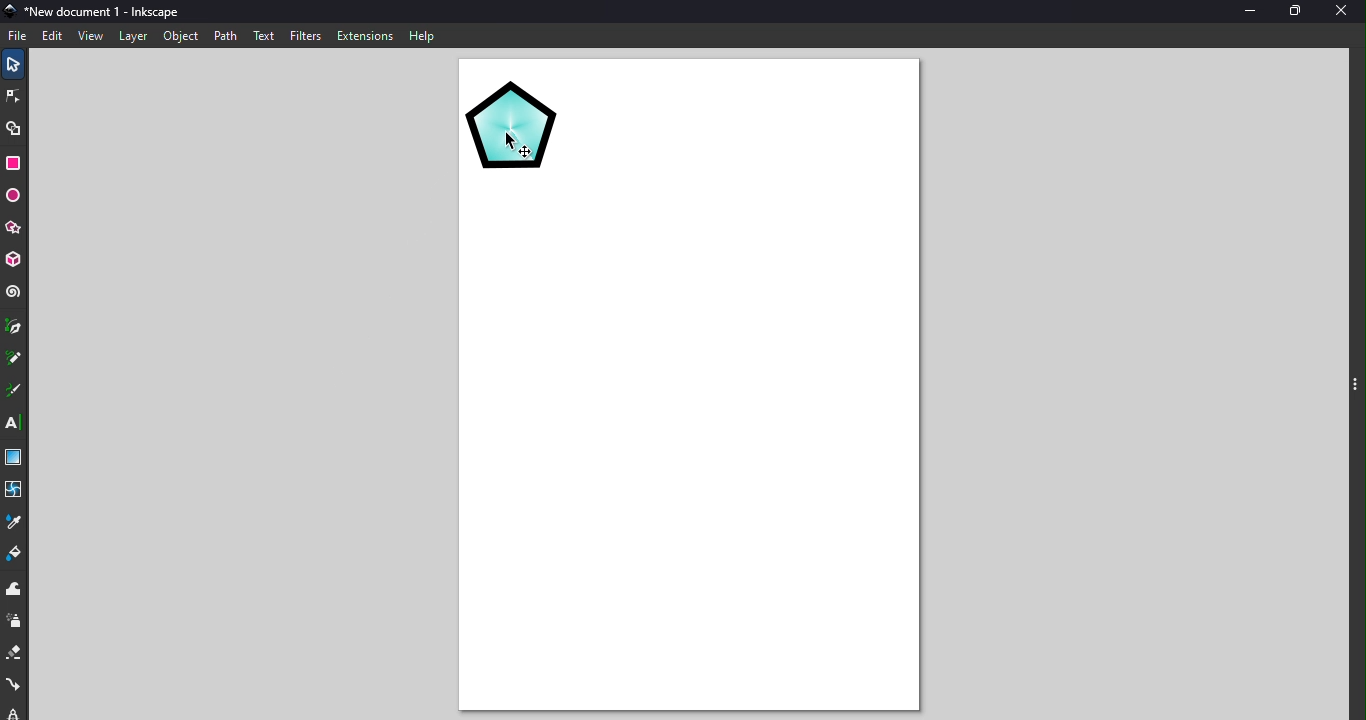  I want to click on Tweak tool, so click(16, 588).